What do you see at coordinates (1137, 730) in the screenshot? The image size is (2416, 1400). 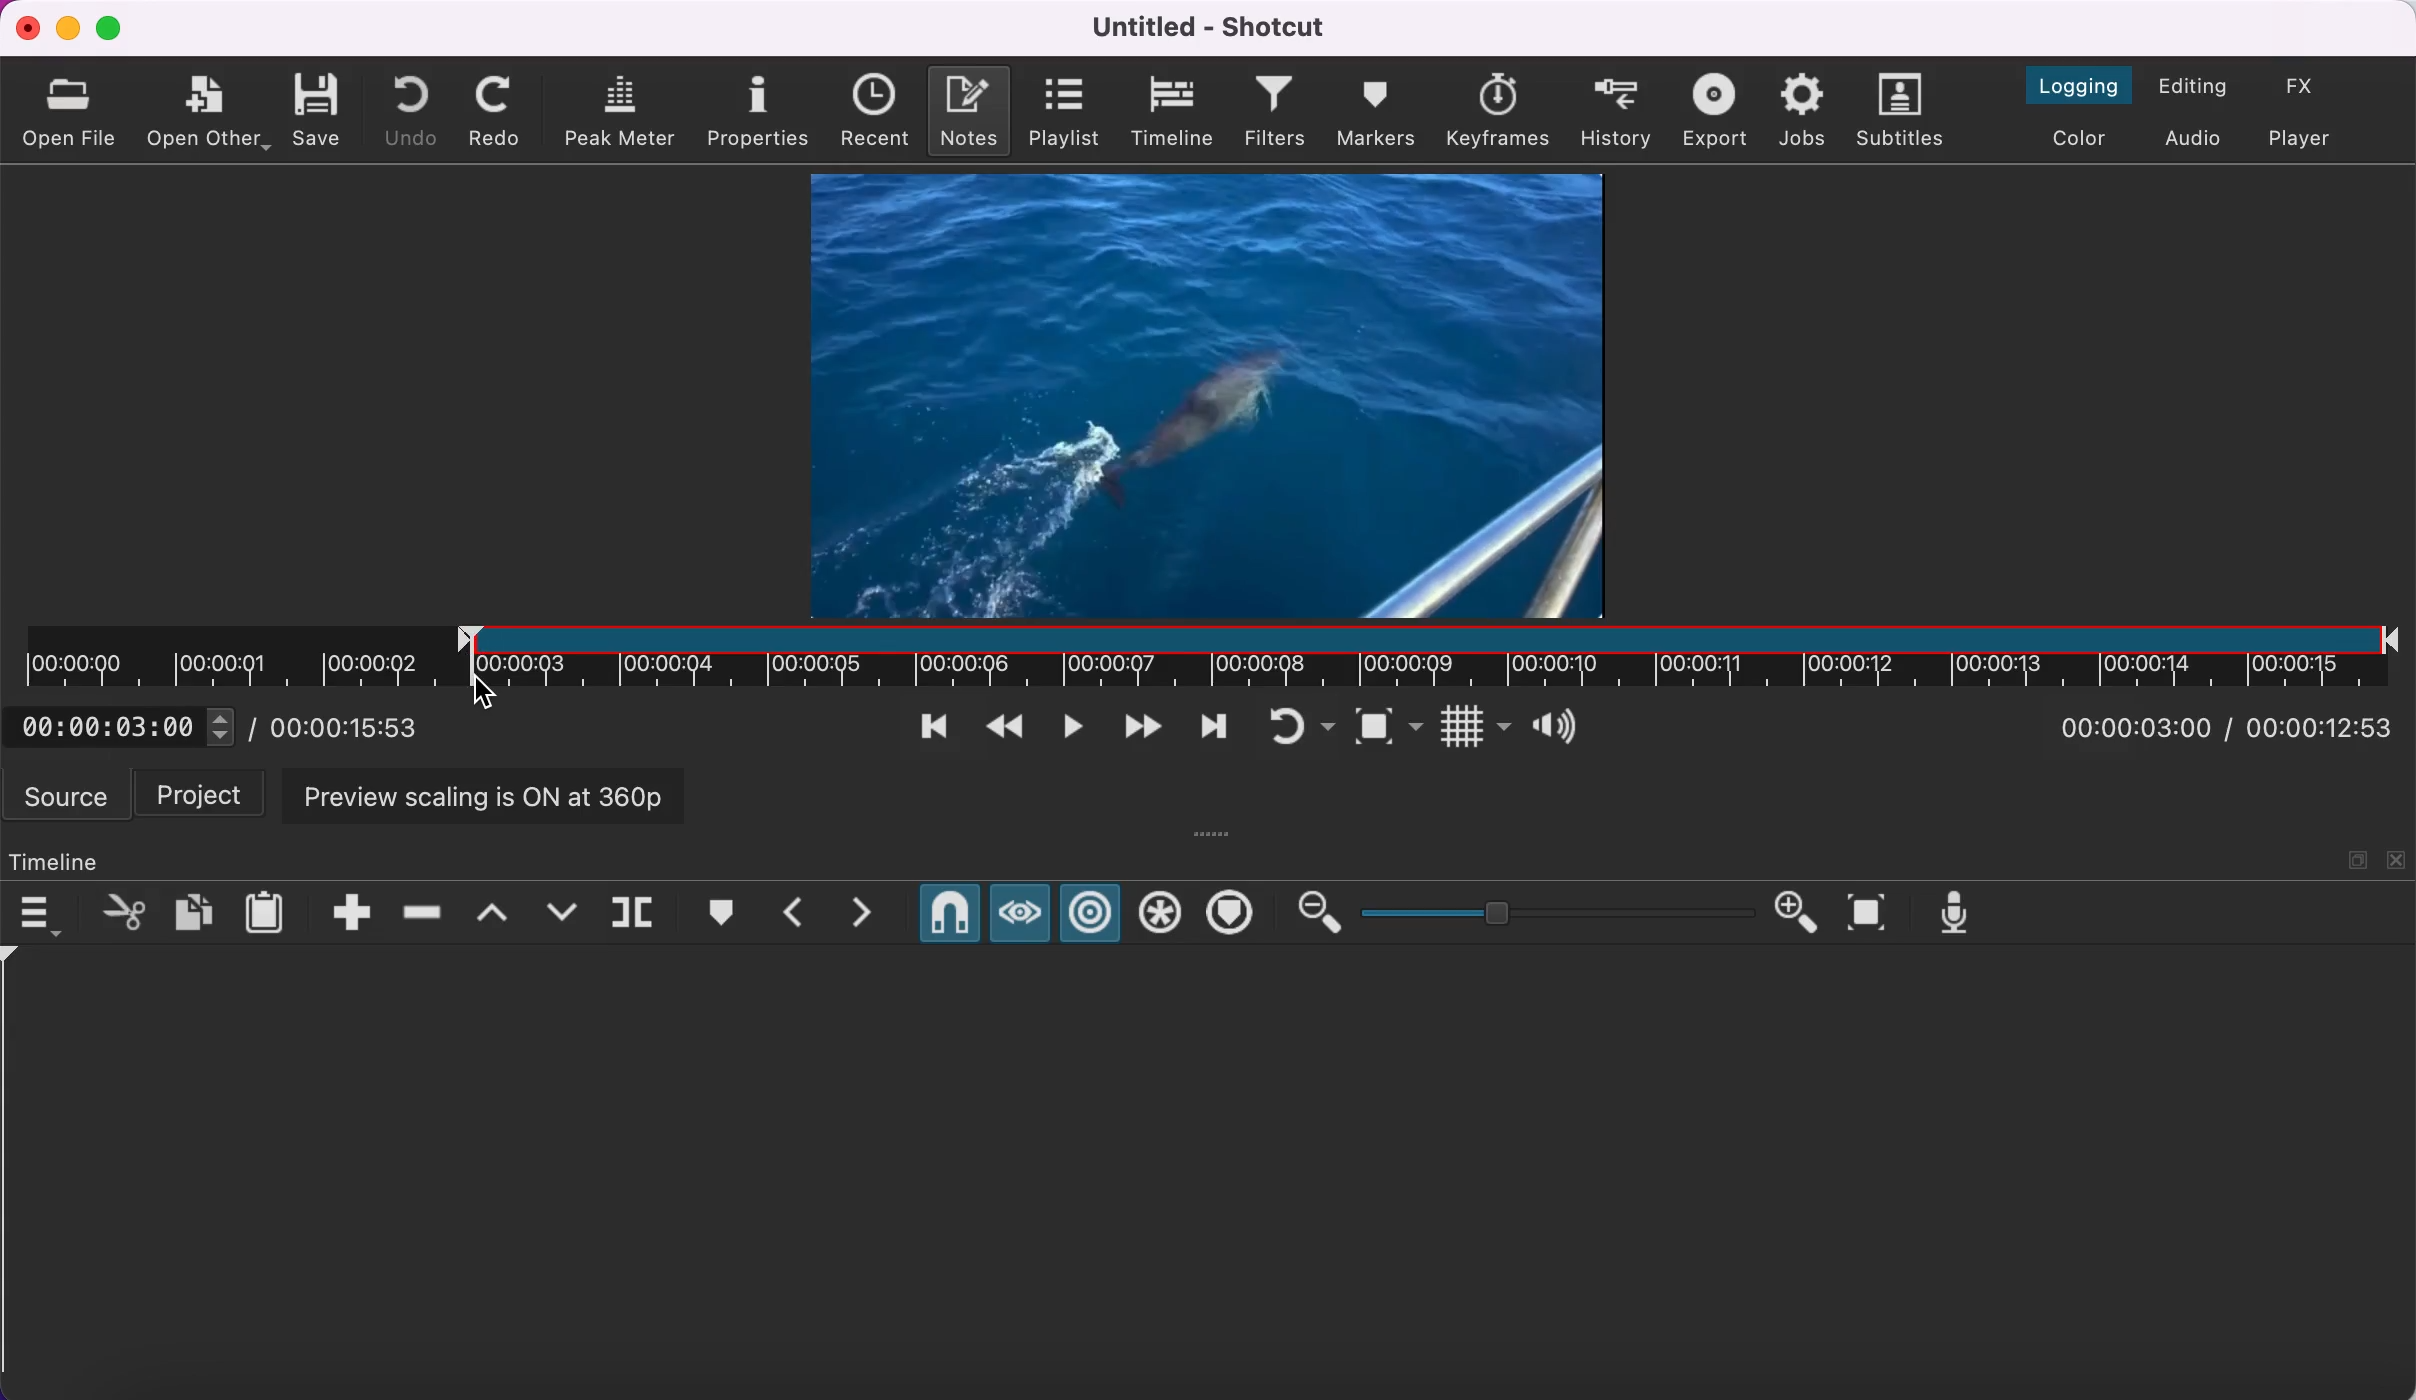 I see `play quickly forwards` at bounding box center [1137, 730].